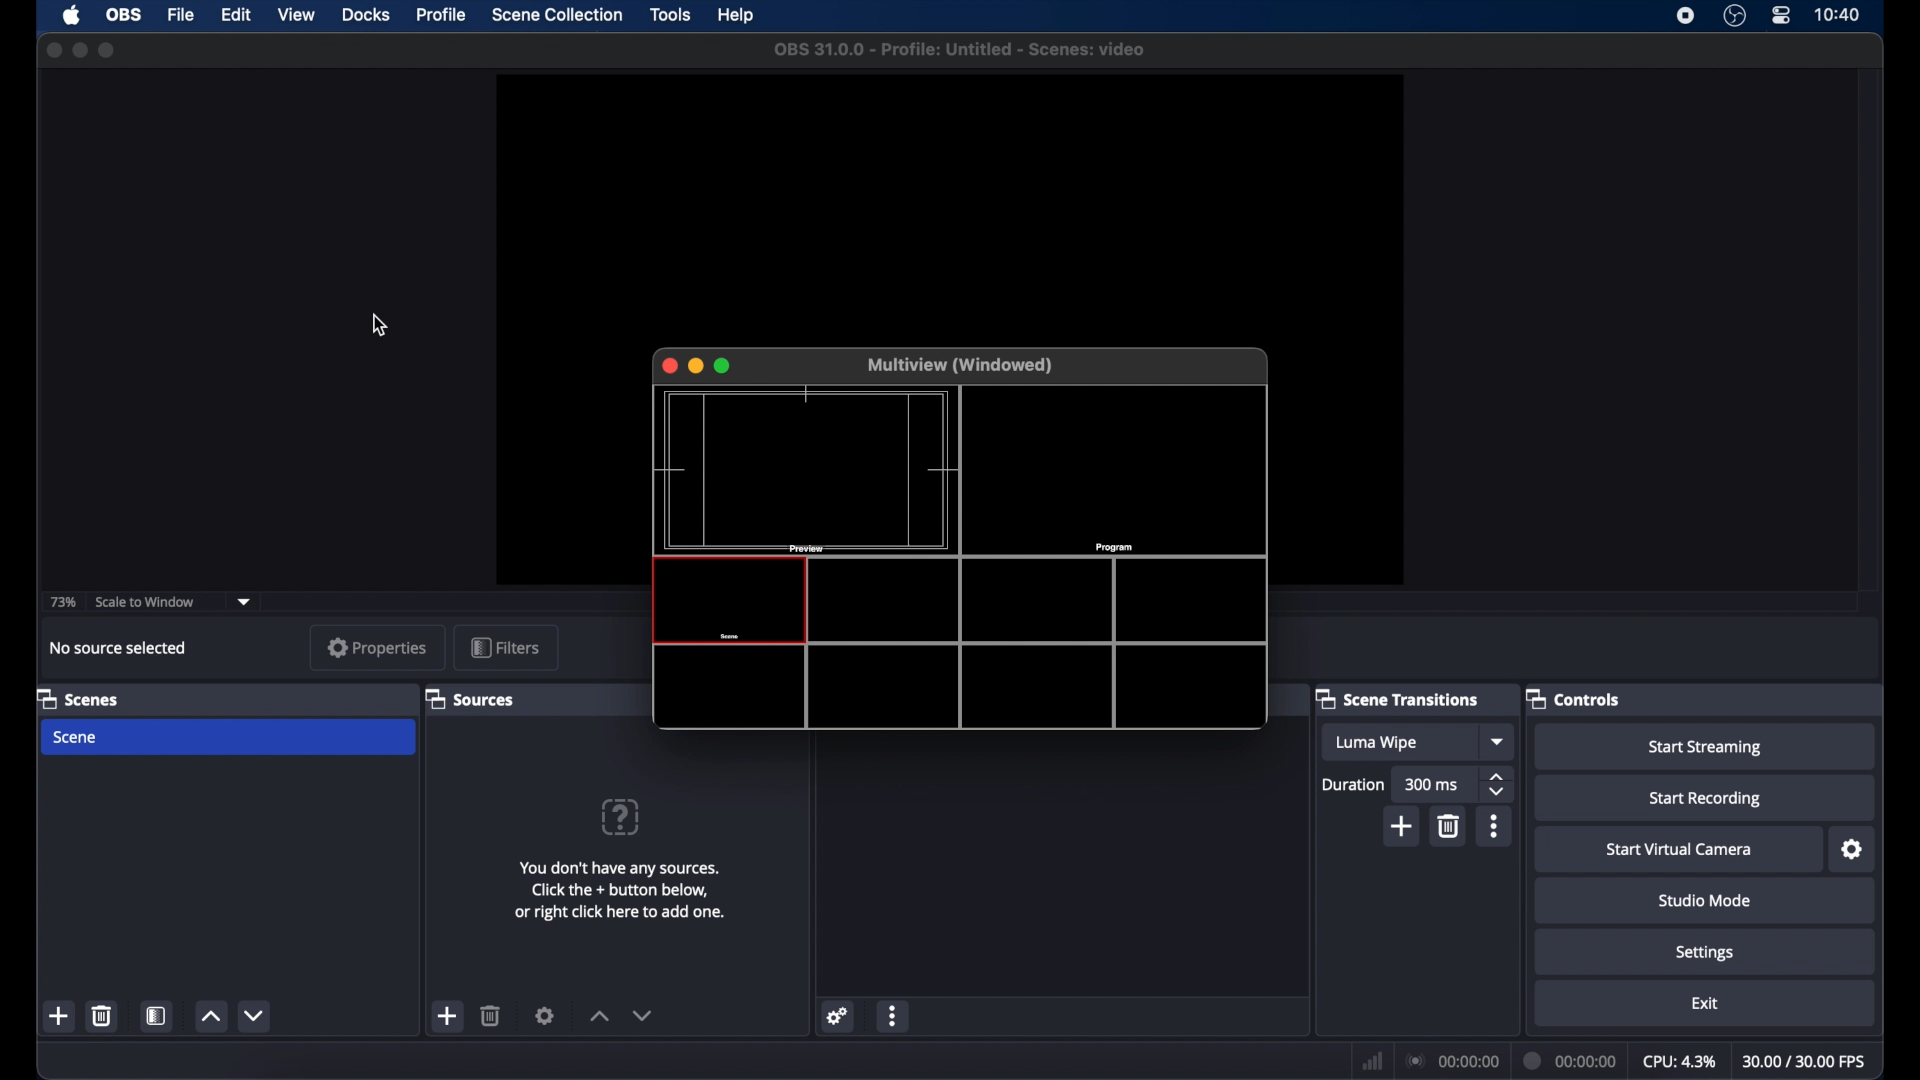 This screenshot has height=1080, width=1920. What do you see at coordinates (1376, 742) in the screenshot?
I see `luma wipe` at bounding box center [1376, 742].